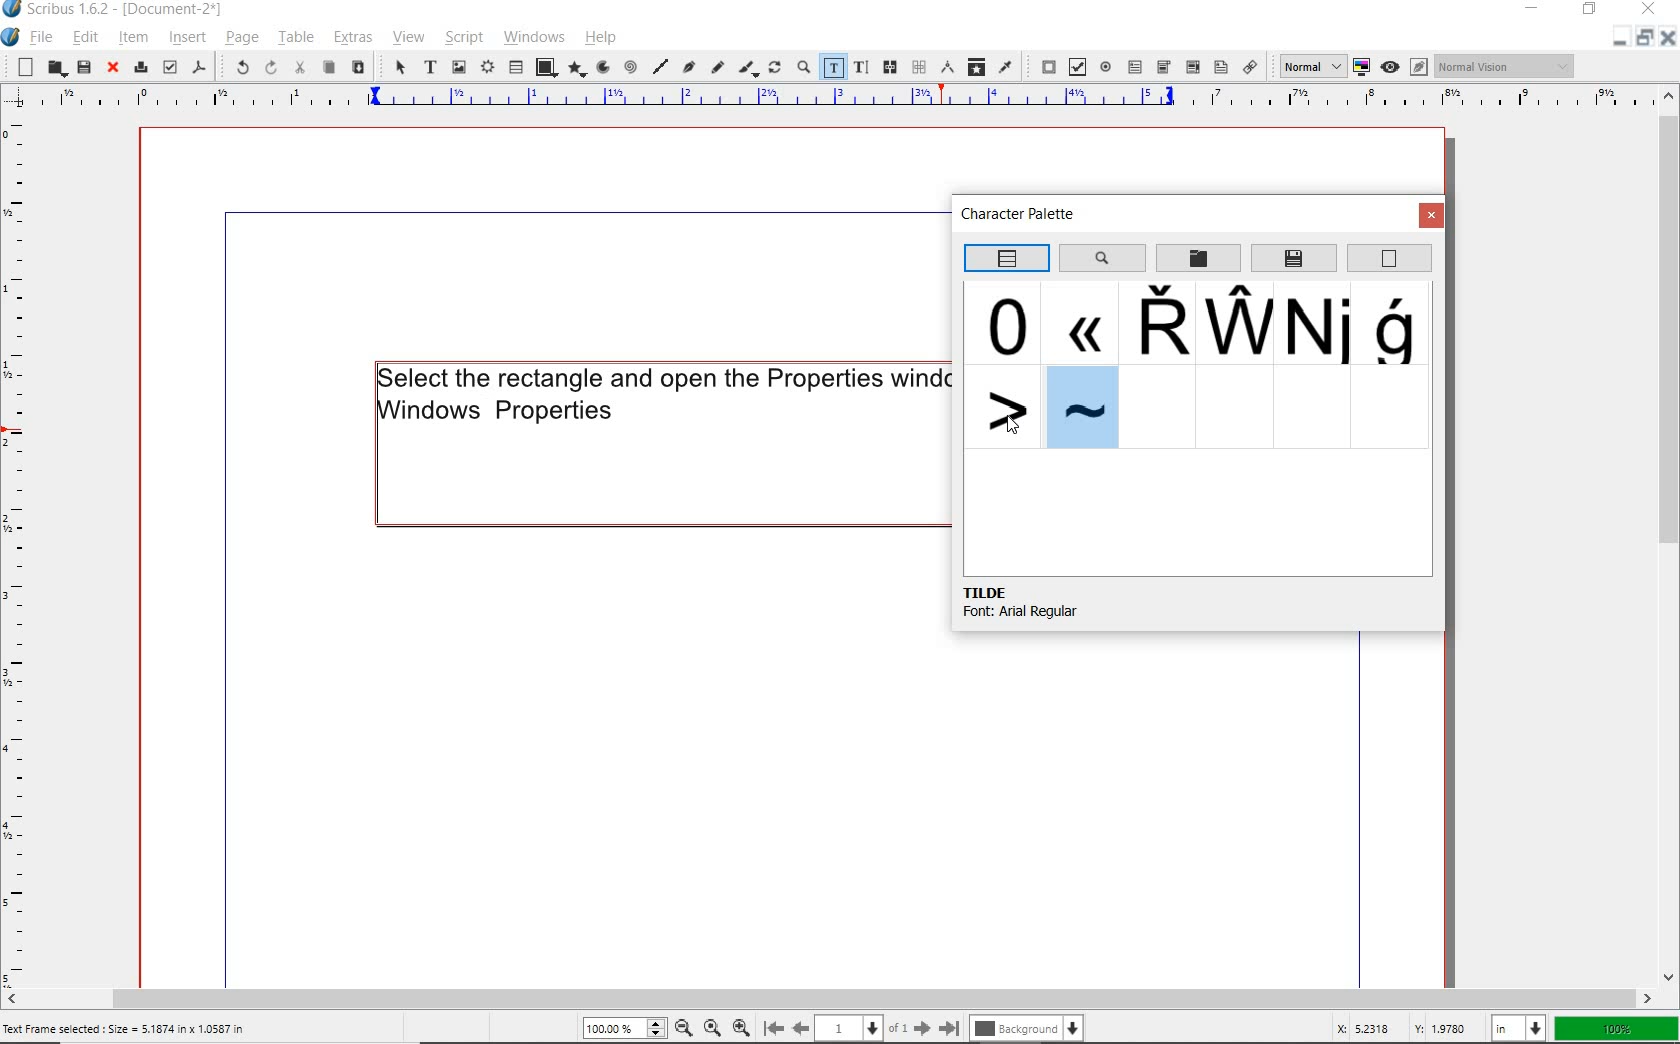 Image resolution: width=1680 pixels, height=1044 pixels. What do you see at coordinates (922, 1027) in the screenshot?
I see `go to next page` at bounding box center [922, 1027].